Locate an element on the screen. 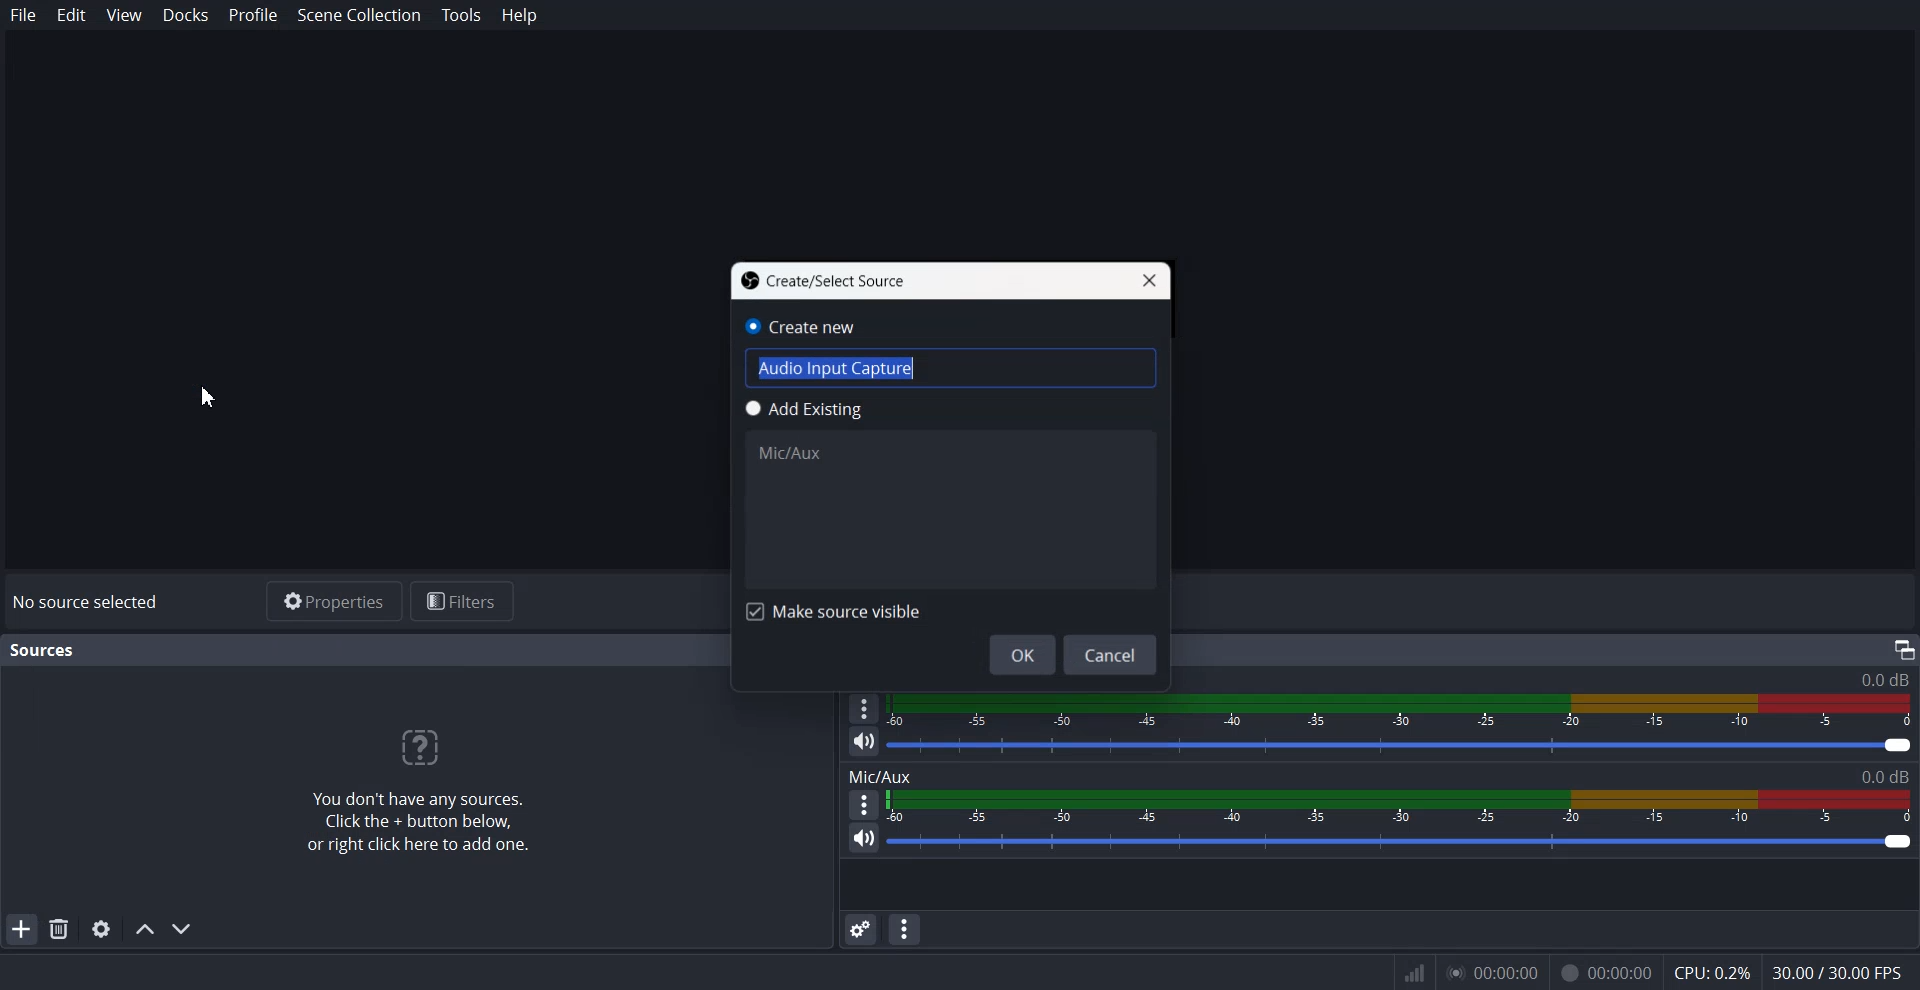 Image resolution: width=1920 pixels, height=990 pixels. Cancel is located at coordinates (1111, 655).